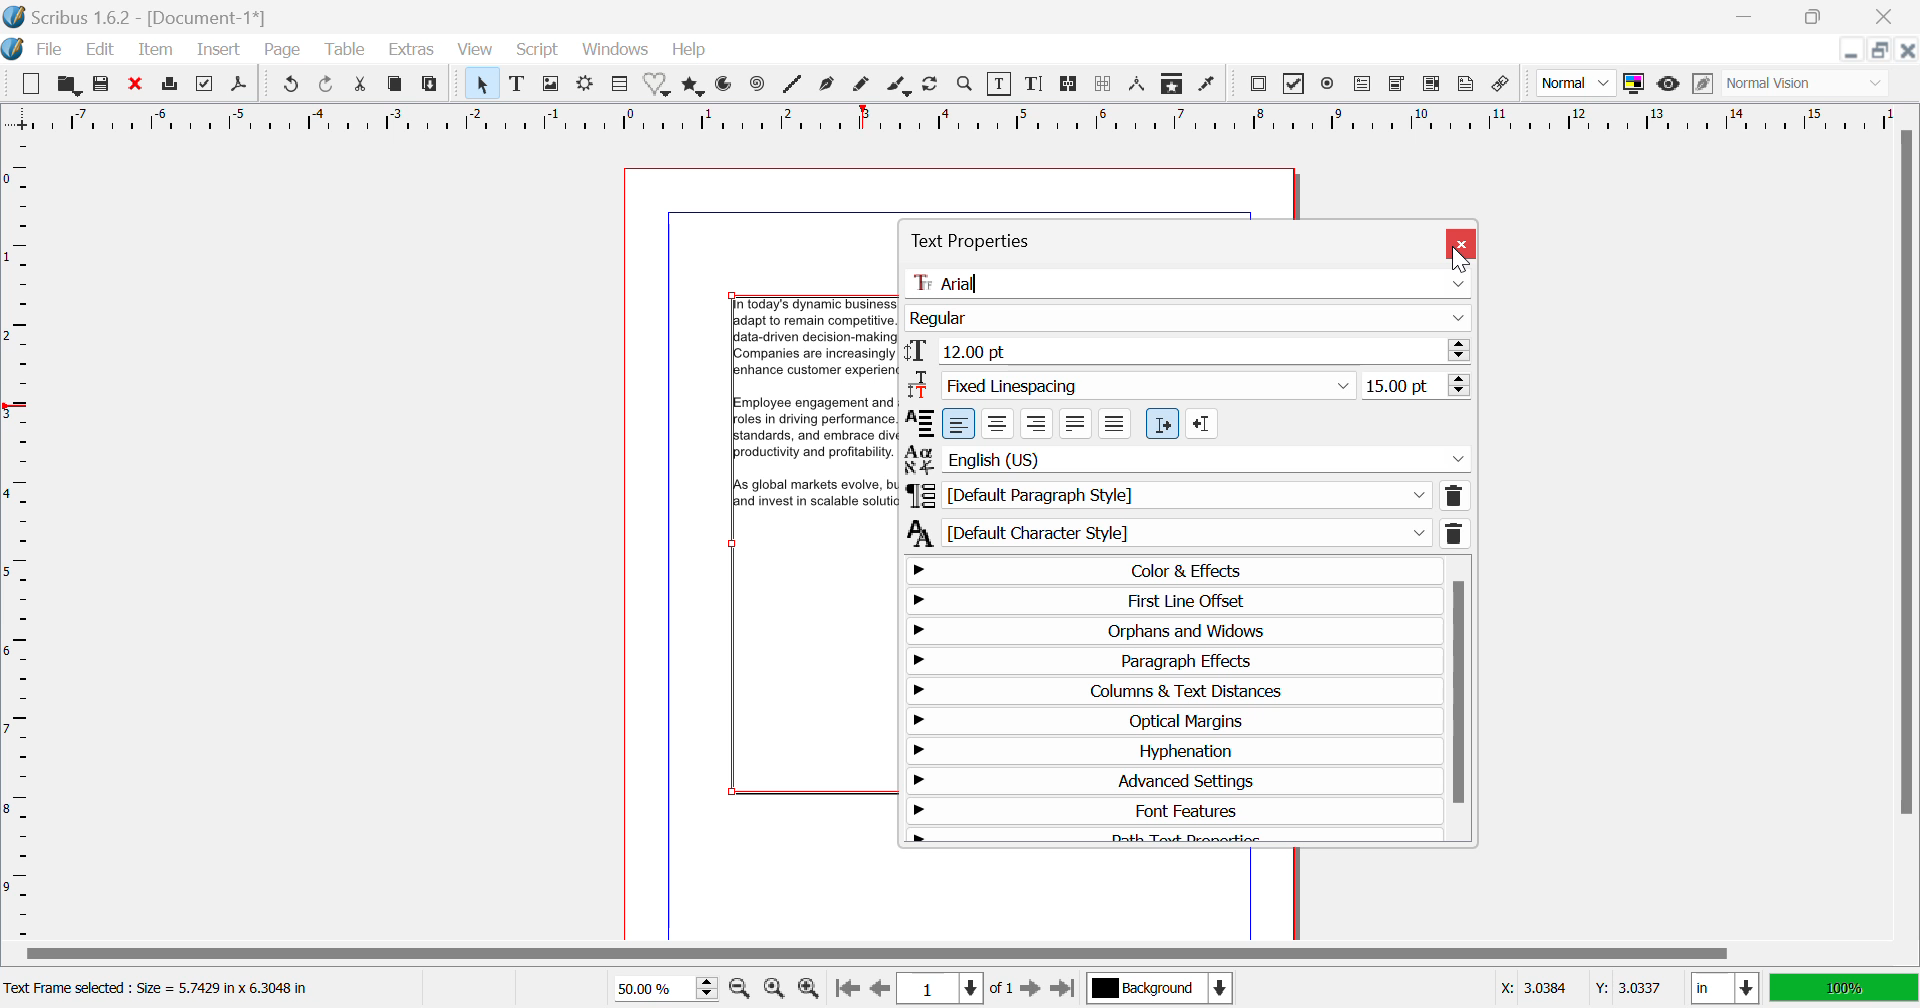 The width and height of the screenshot is (1920, 1008). Describe the element at coordinates (1000, 238) in the screenshot. I see `Text Properties` at that location.